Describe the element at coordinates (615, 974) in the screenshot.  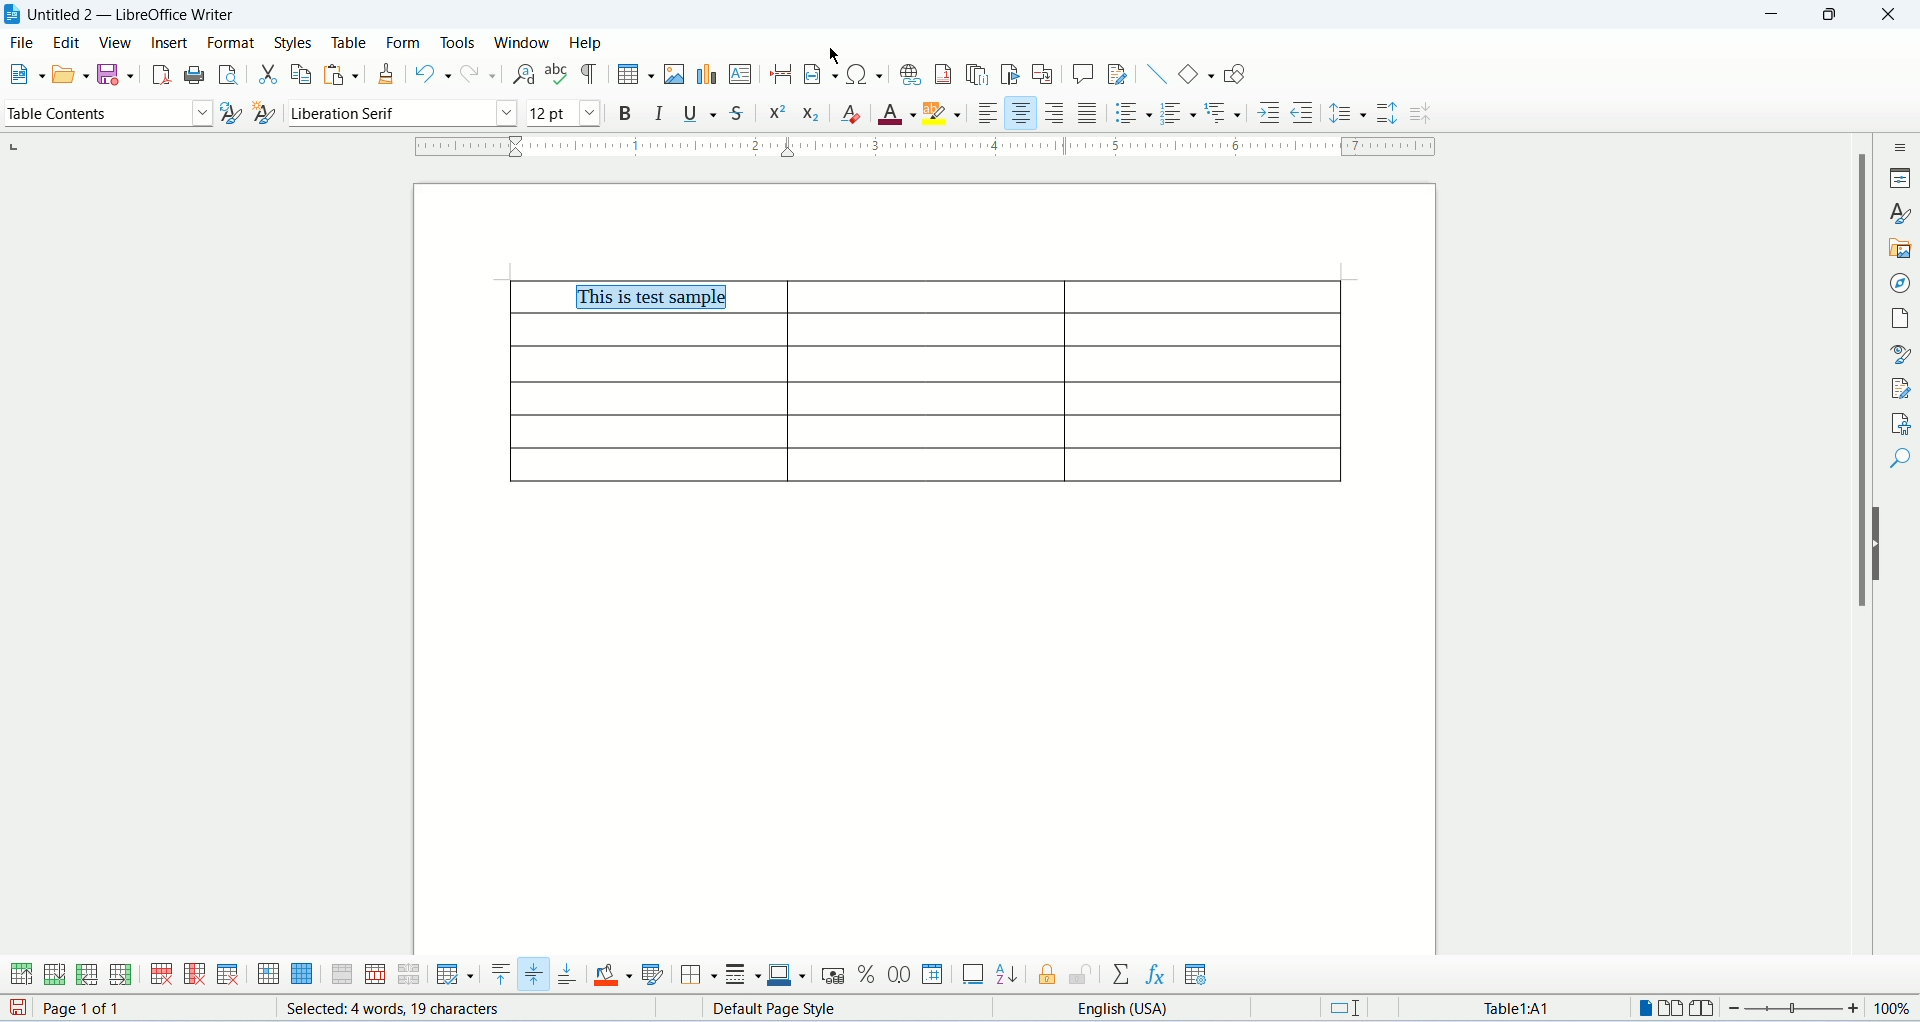
I see `cell background color` at that location.